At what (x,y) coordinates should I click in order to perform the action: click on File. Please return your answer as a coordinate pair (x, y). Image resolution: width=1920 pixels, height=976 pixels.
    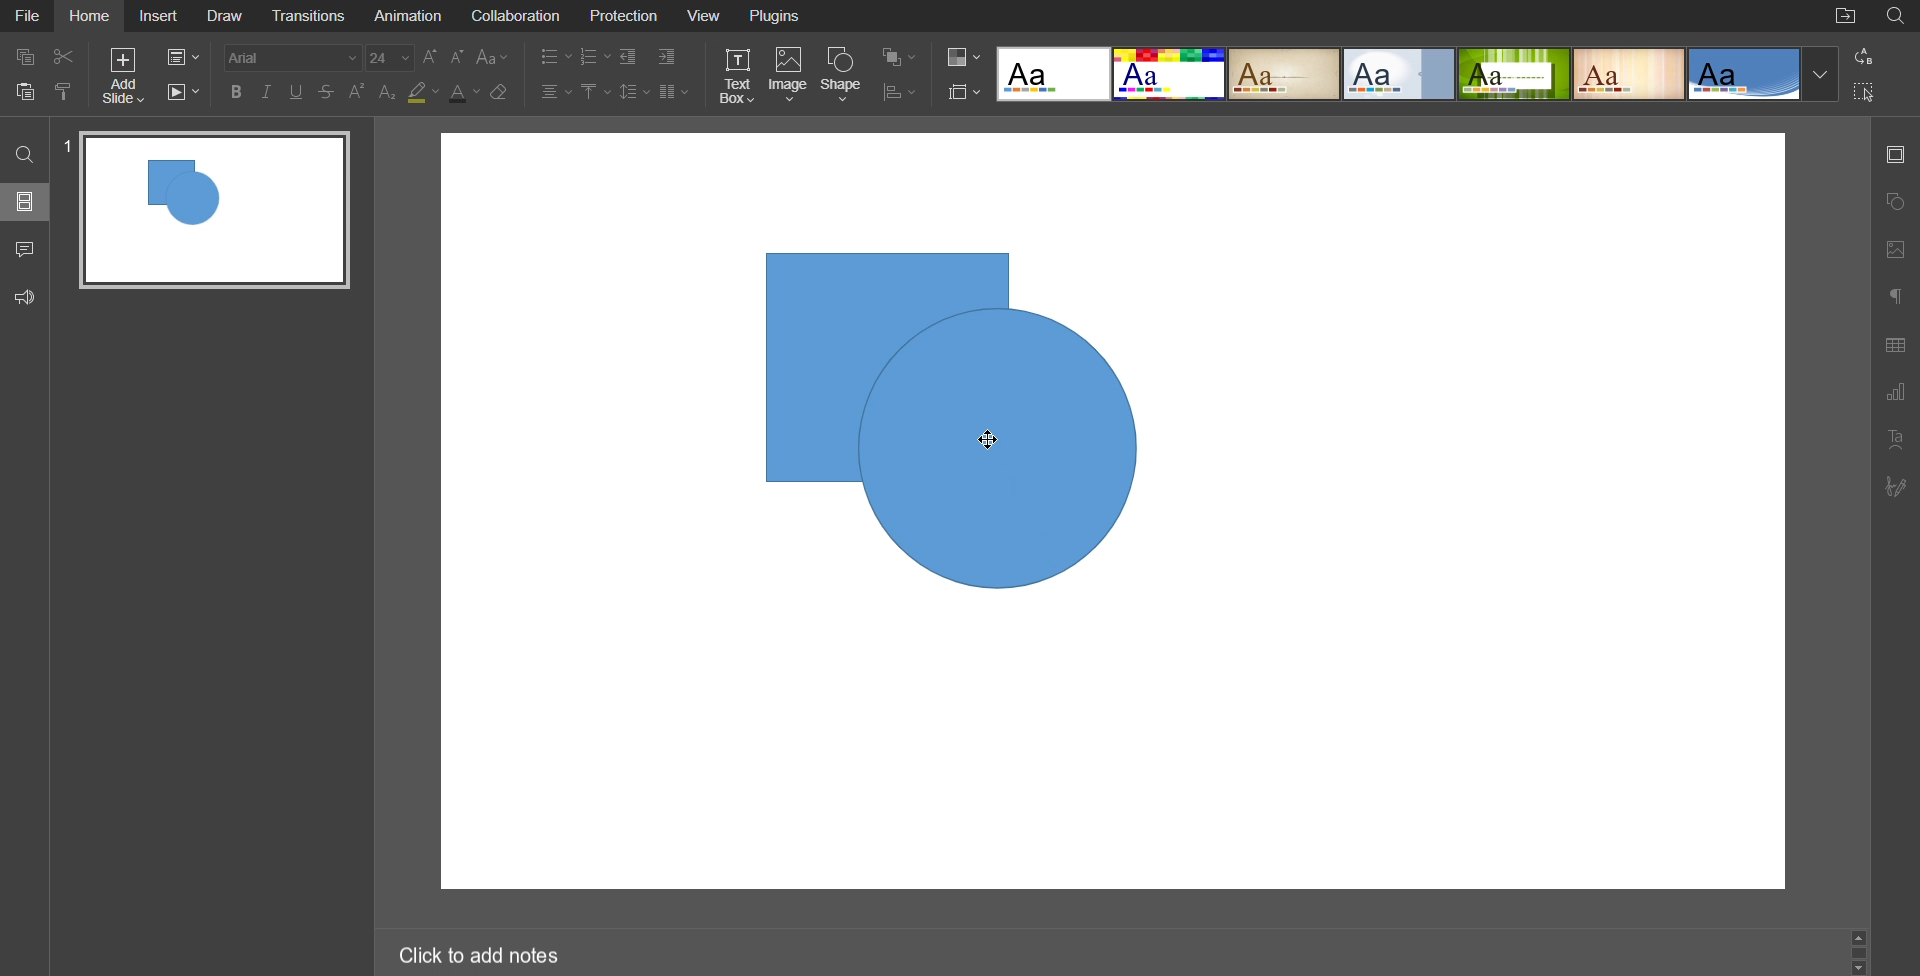
    Looking at the image, I should click on (26, 16).